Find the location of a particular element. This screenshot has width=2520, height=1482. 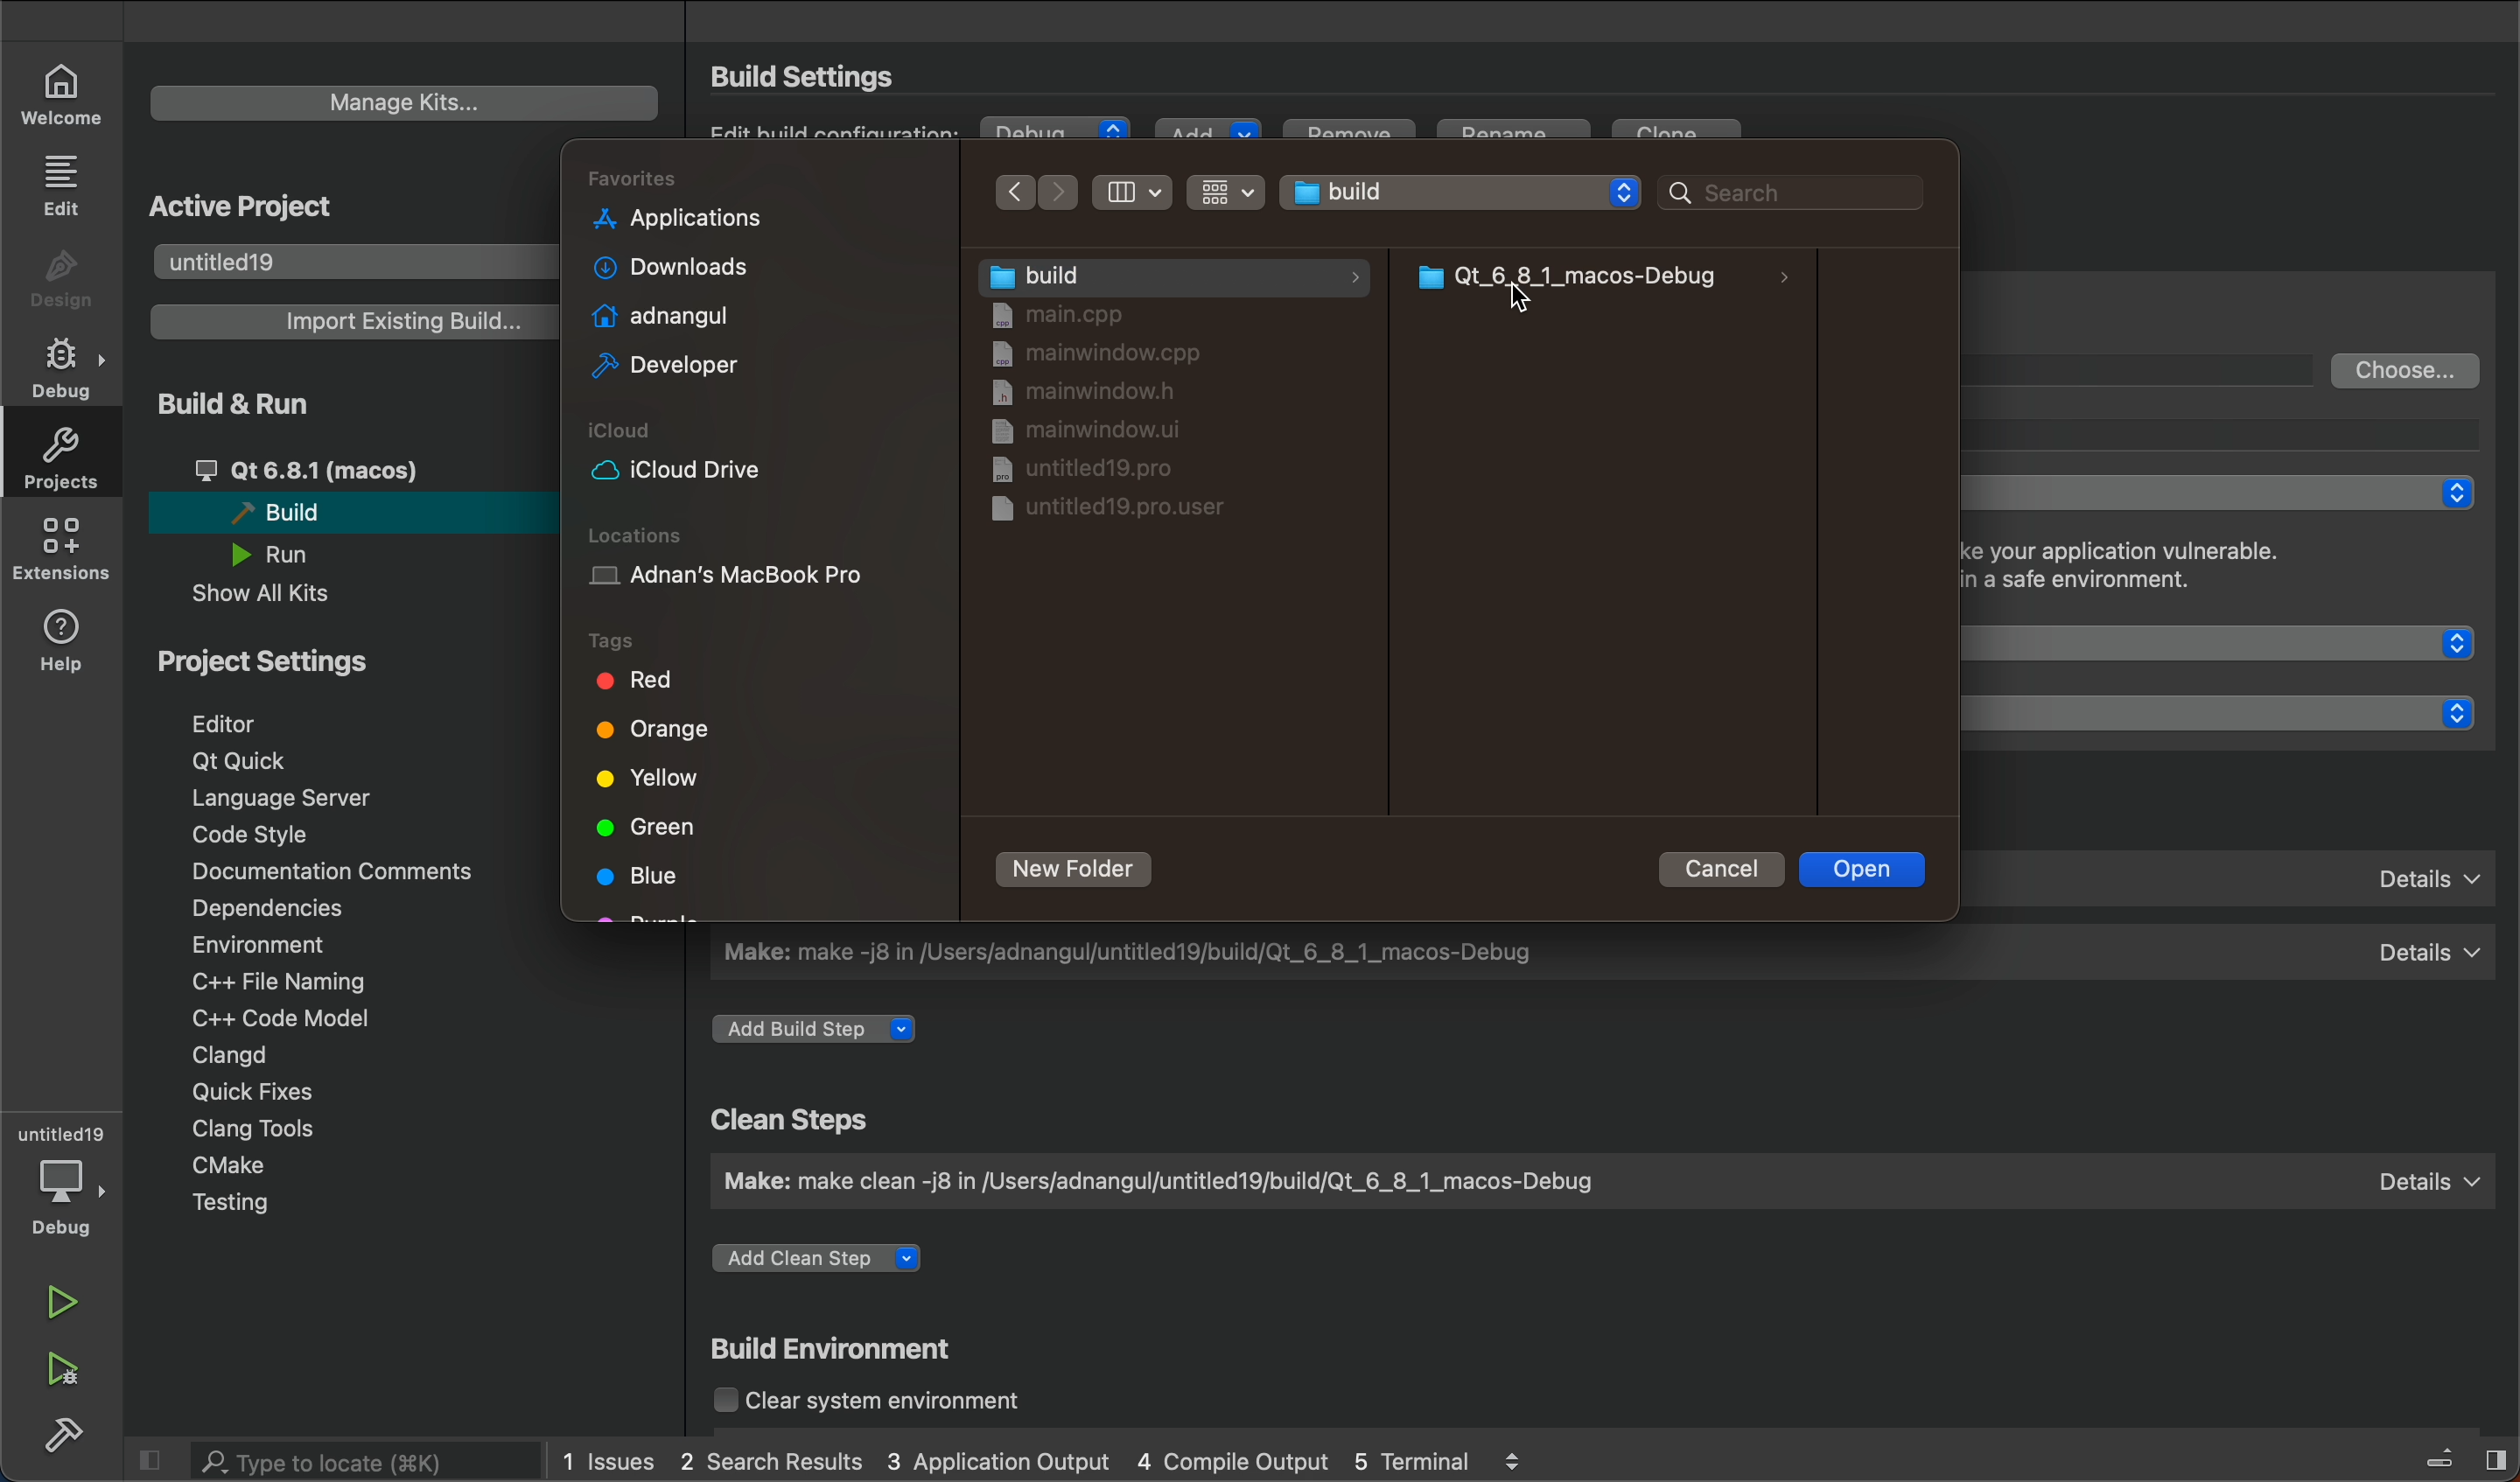

c++ code model is located at coordinates (276, 1018).